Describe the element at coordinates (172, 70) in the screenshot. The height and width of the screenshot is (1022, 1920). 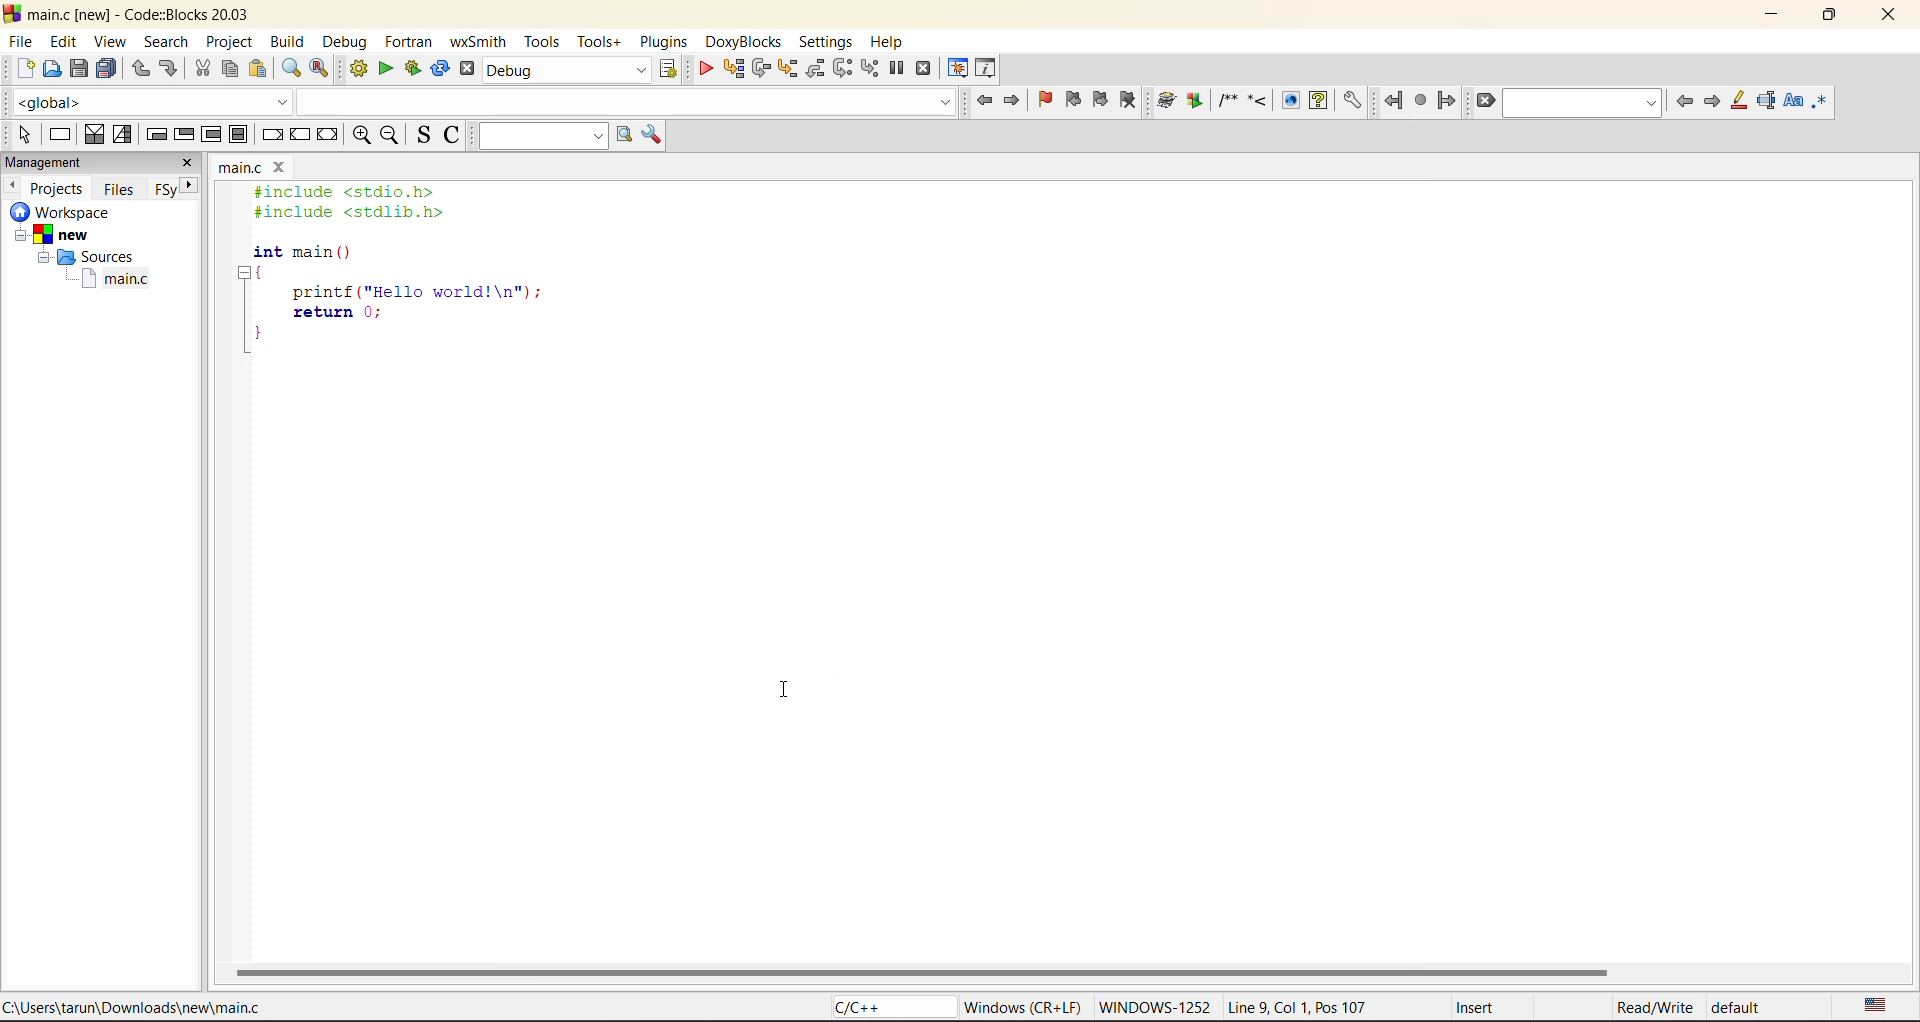
I see `redo` at that location.